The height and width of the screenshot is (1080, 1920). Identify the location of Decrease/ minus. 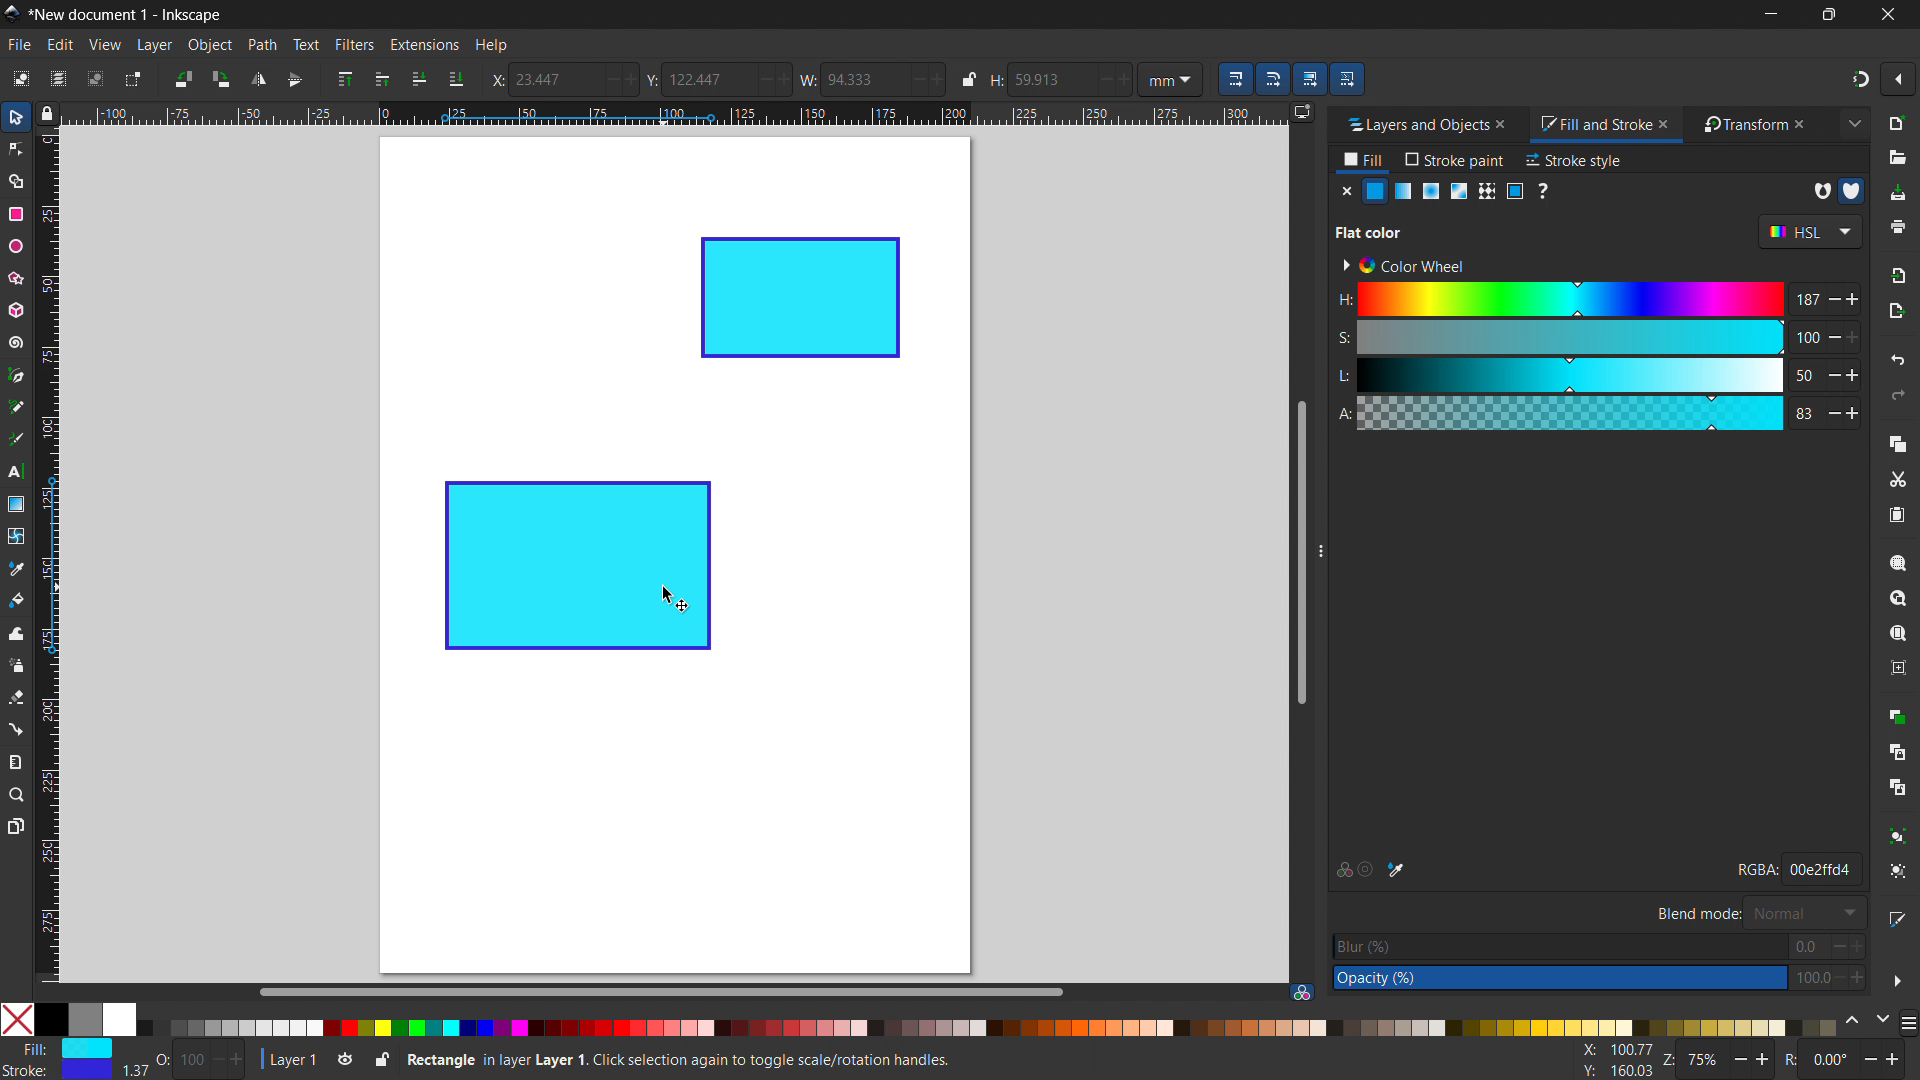
(1099, 78).